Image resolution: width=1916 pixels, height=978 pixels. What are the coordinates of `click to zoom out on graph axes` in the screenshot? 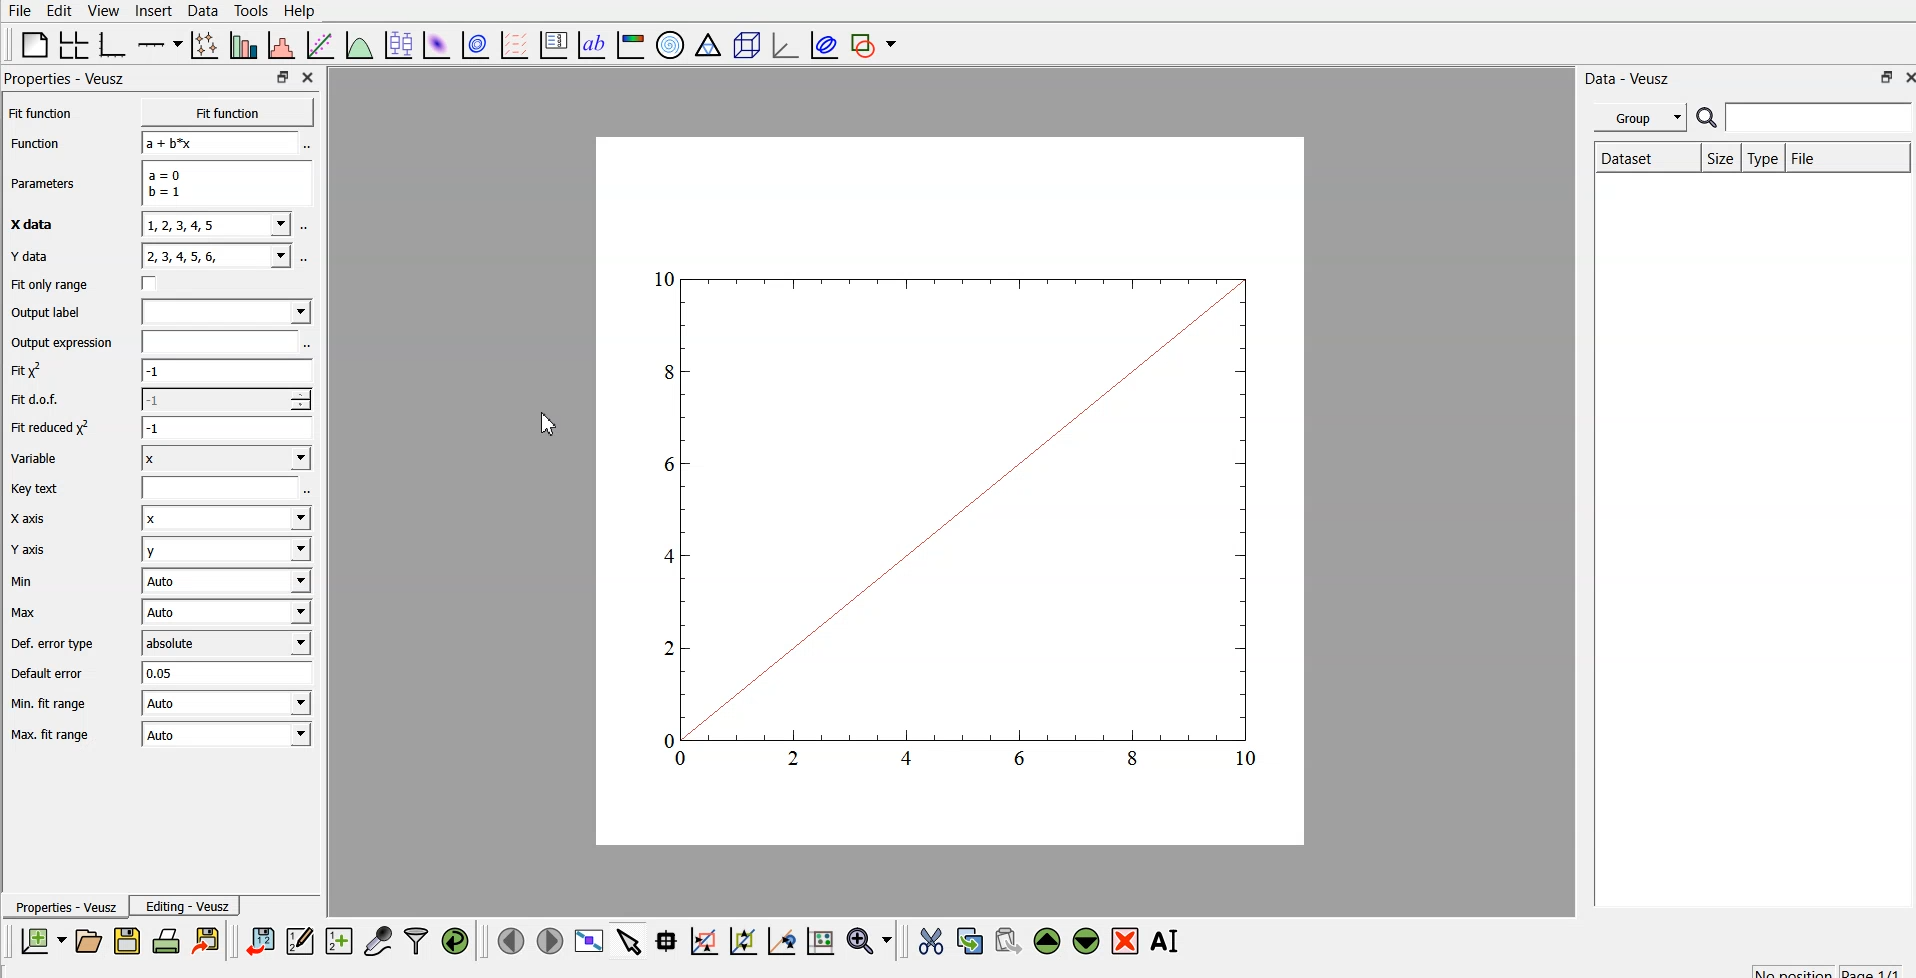 It's located at (743, 941).